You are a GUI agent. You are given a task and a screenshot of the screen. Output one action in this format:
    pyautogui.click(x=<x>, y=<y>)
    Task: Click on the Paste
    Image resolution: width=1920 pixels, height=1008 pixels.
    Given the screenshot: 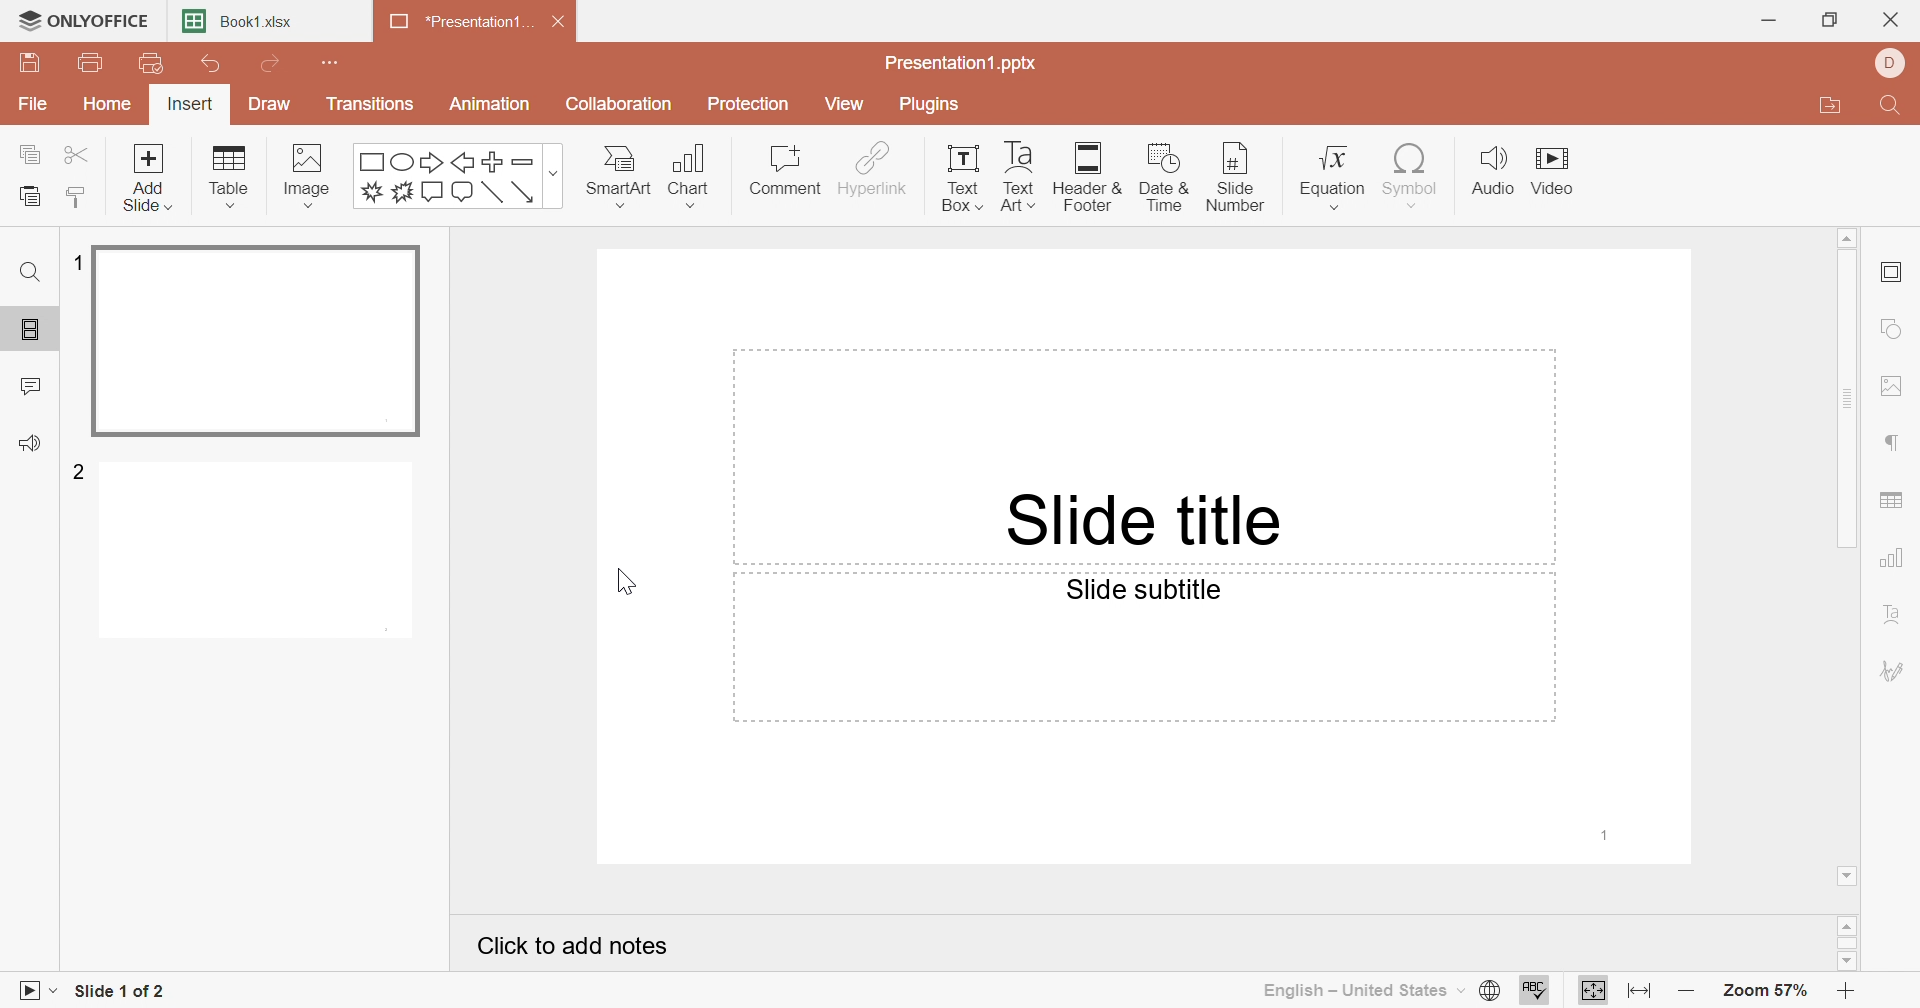 What is the action you would take?
    pyautogui.click(x=29, y=197)
    